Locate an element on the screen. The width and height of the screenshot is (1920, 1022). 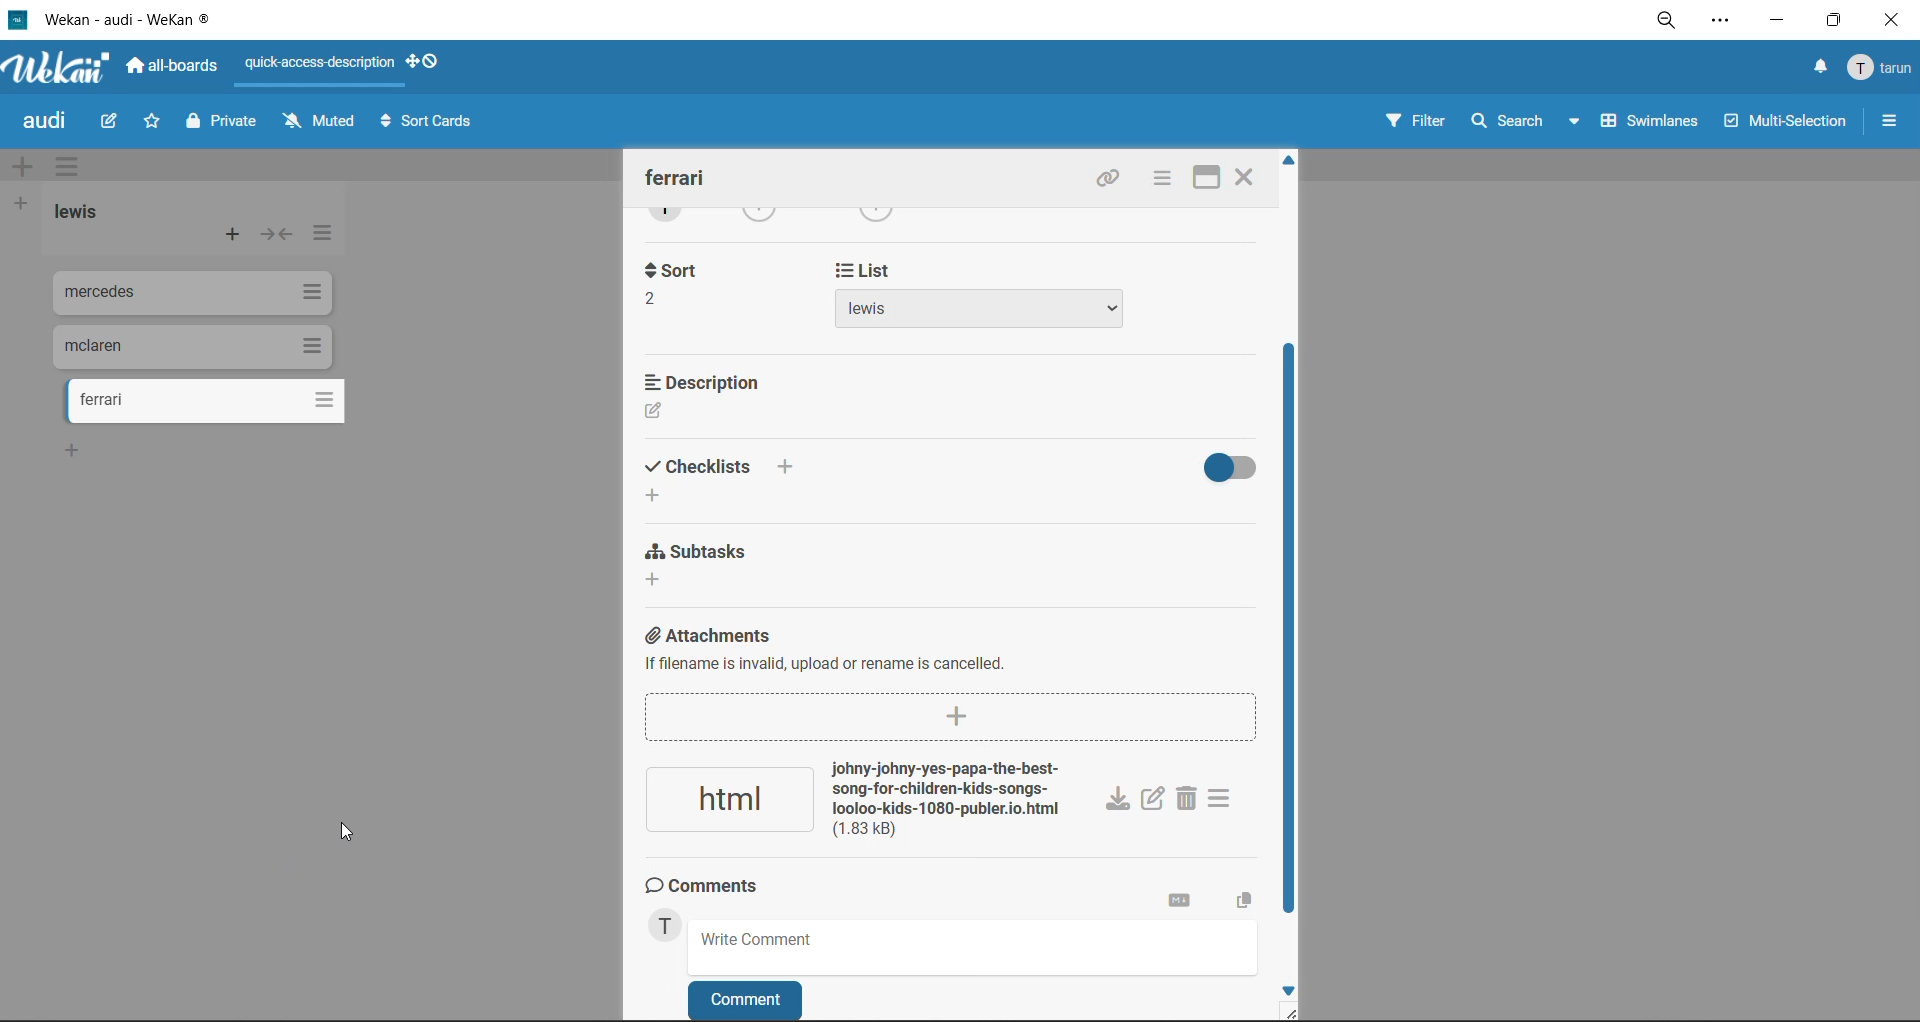
write comment is located at coordinates (949, 947).